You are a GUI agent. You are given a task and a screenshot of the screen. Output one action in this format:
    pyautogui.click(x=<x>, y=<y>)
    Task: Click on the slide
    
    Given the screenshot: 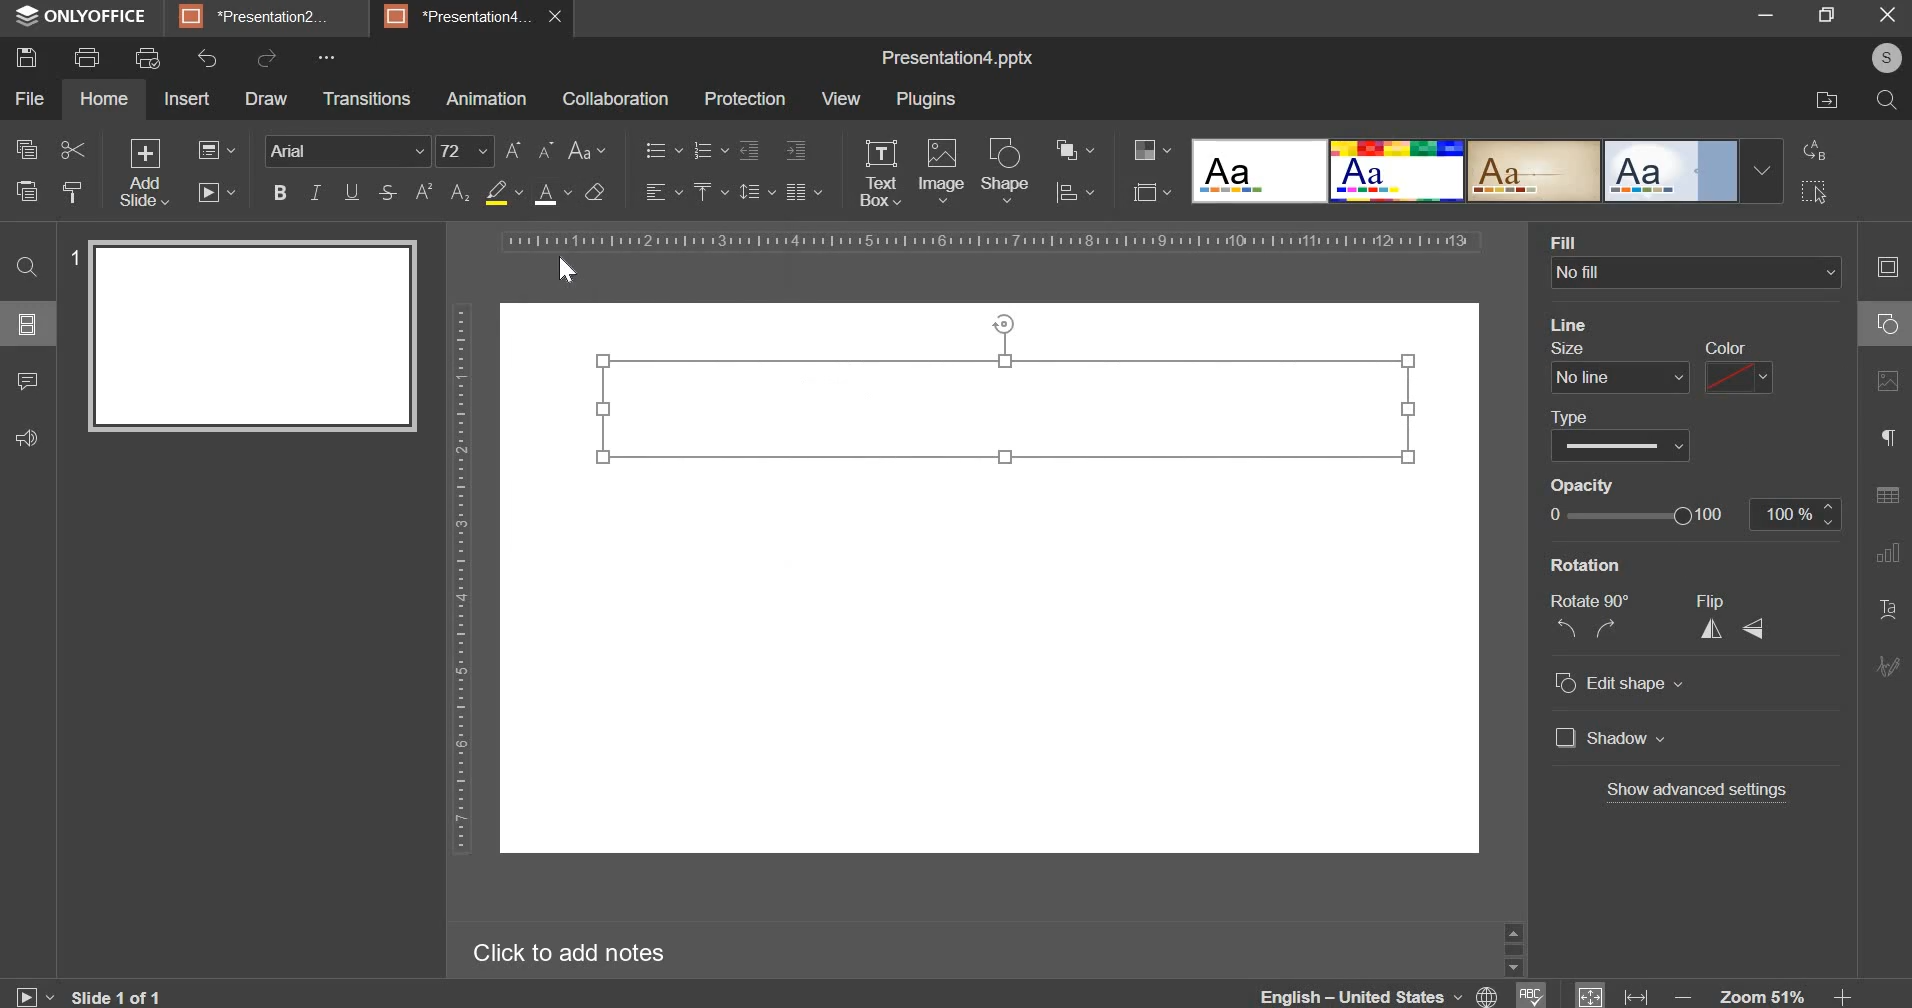 What is the action you would take?
    pyautogui.click(x=1884, y=270)
    